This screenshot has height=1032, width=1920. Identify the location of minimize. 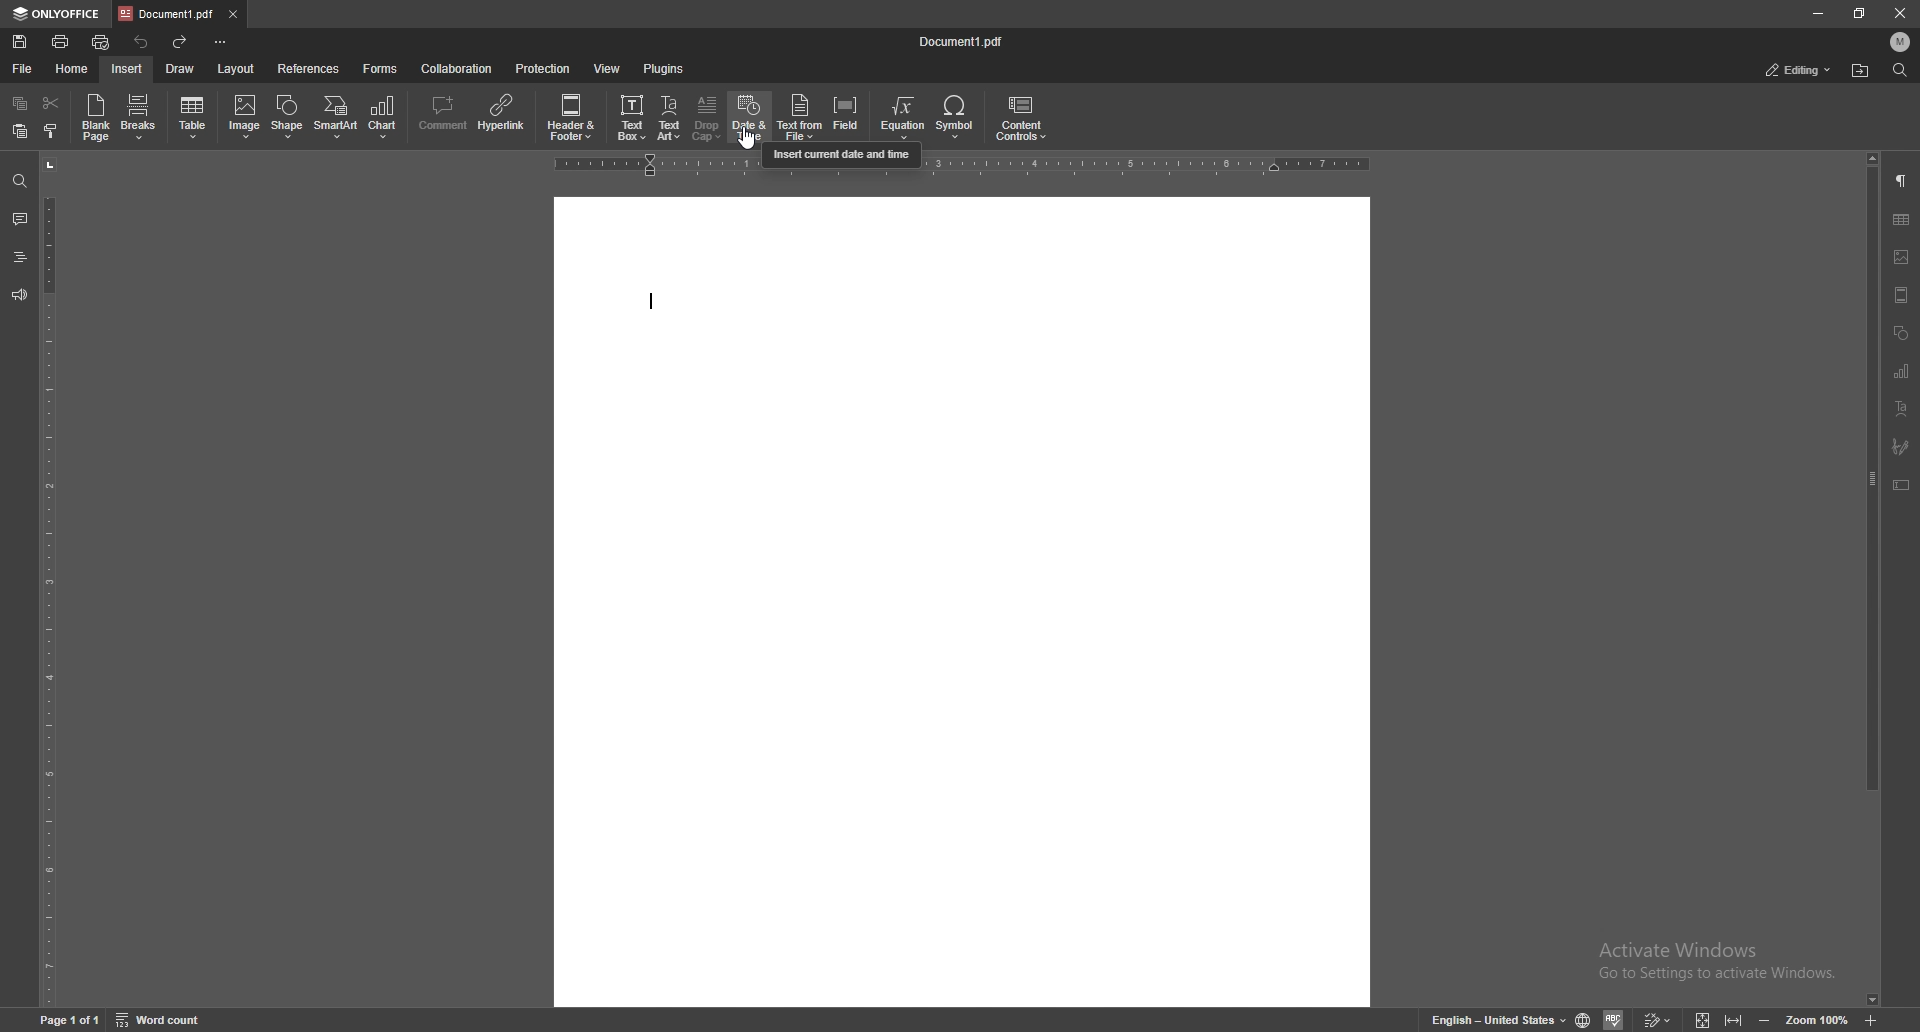
(1814, 12).